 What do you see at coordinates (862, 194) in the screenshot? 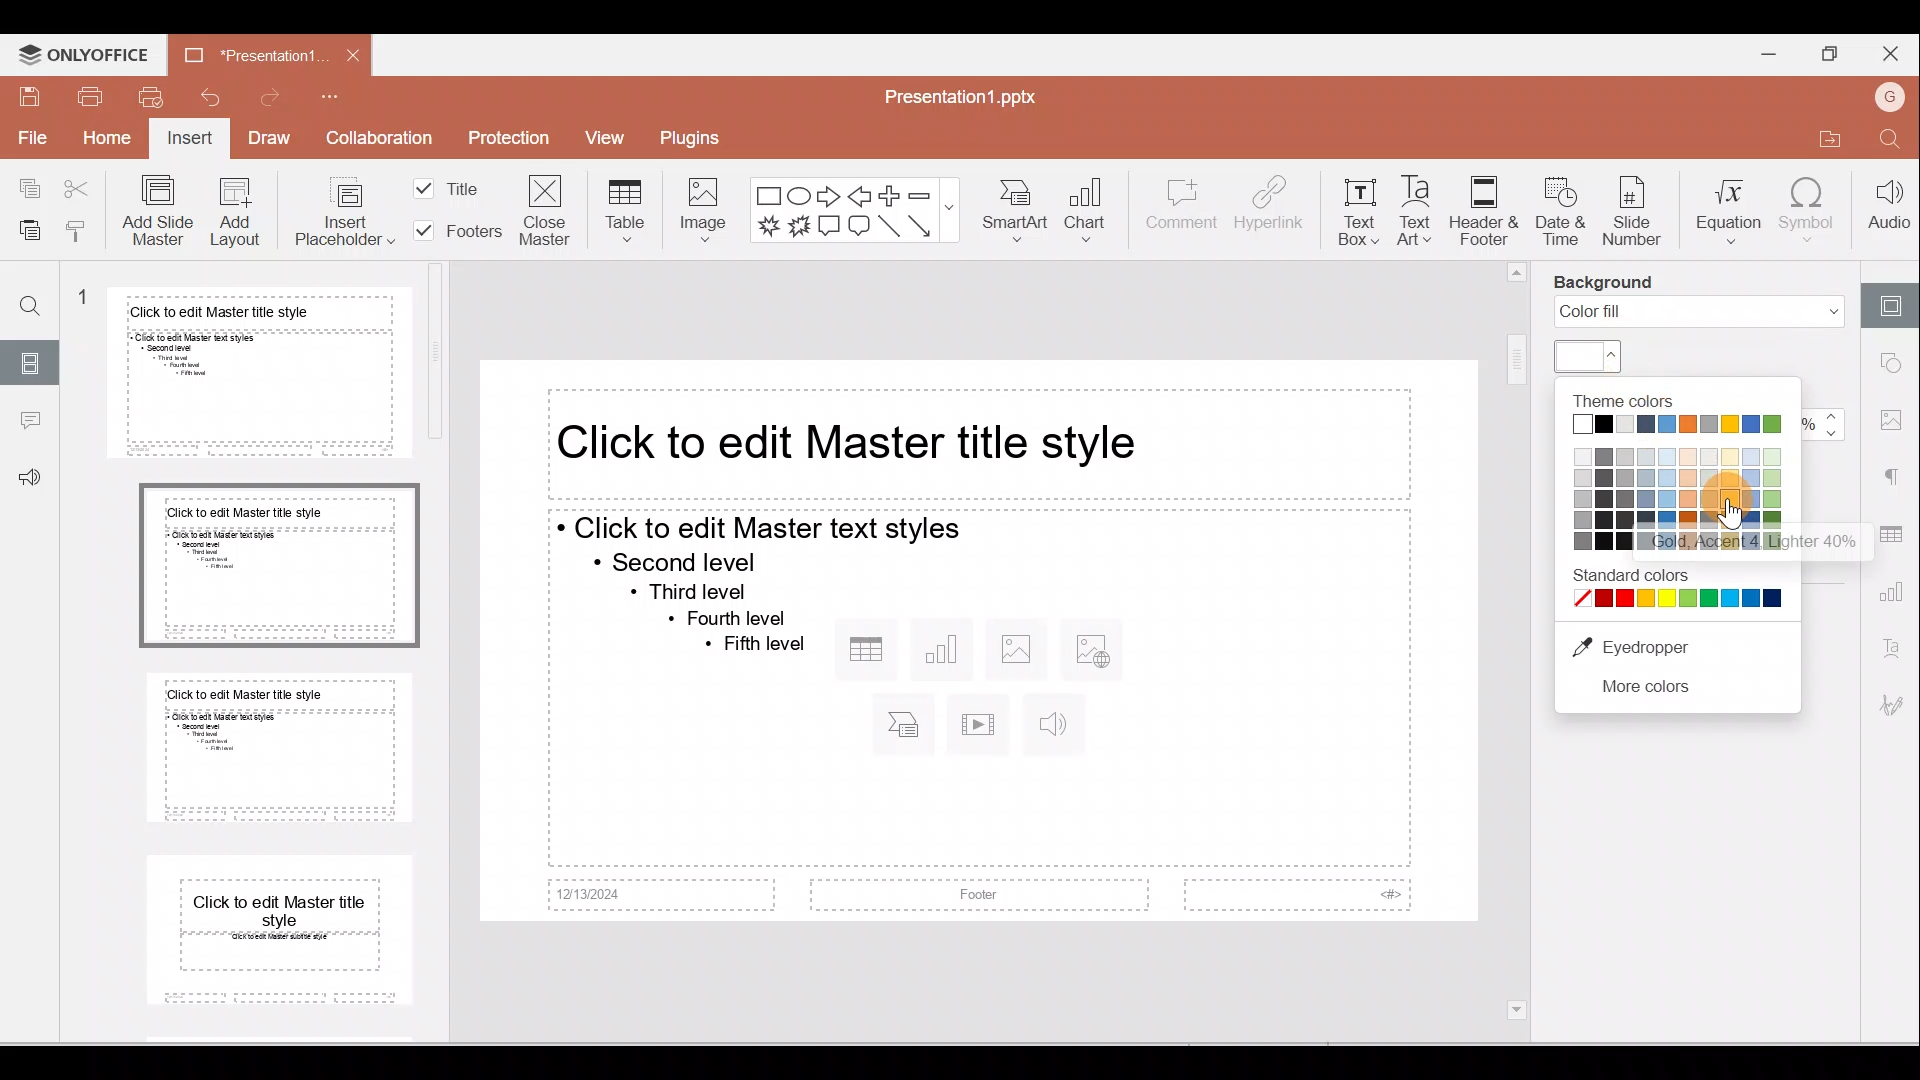
I see `Left arrow` at bounding box center [862, 194].